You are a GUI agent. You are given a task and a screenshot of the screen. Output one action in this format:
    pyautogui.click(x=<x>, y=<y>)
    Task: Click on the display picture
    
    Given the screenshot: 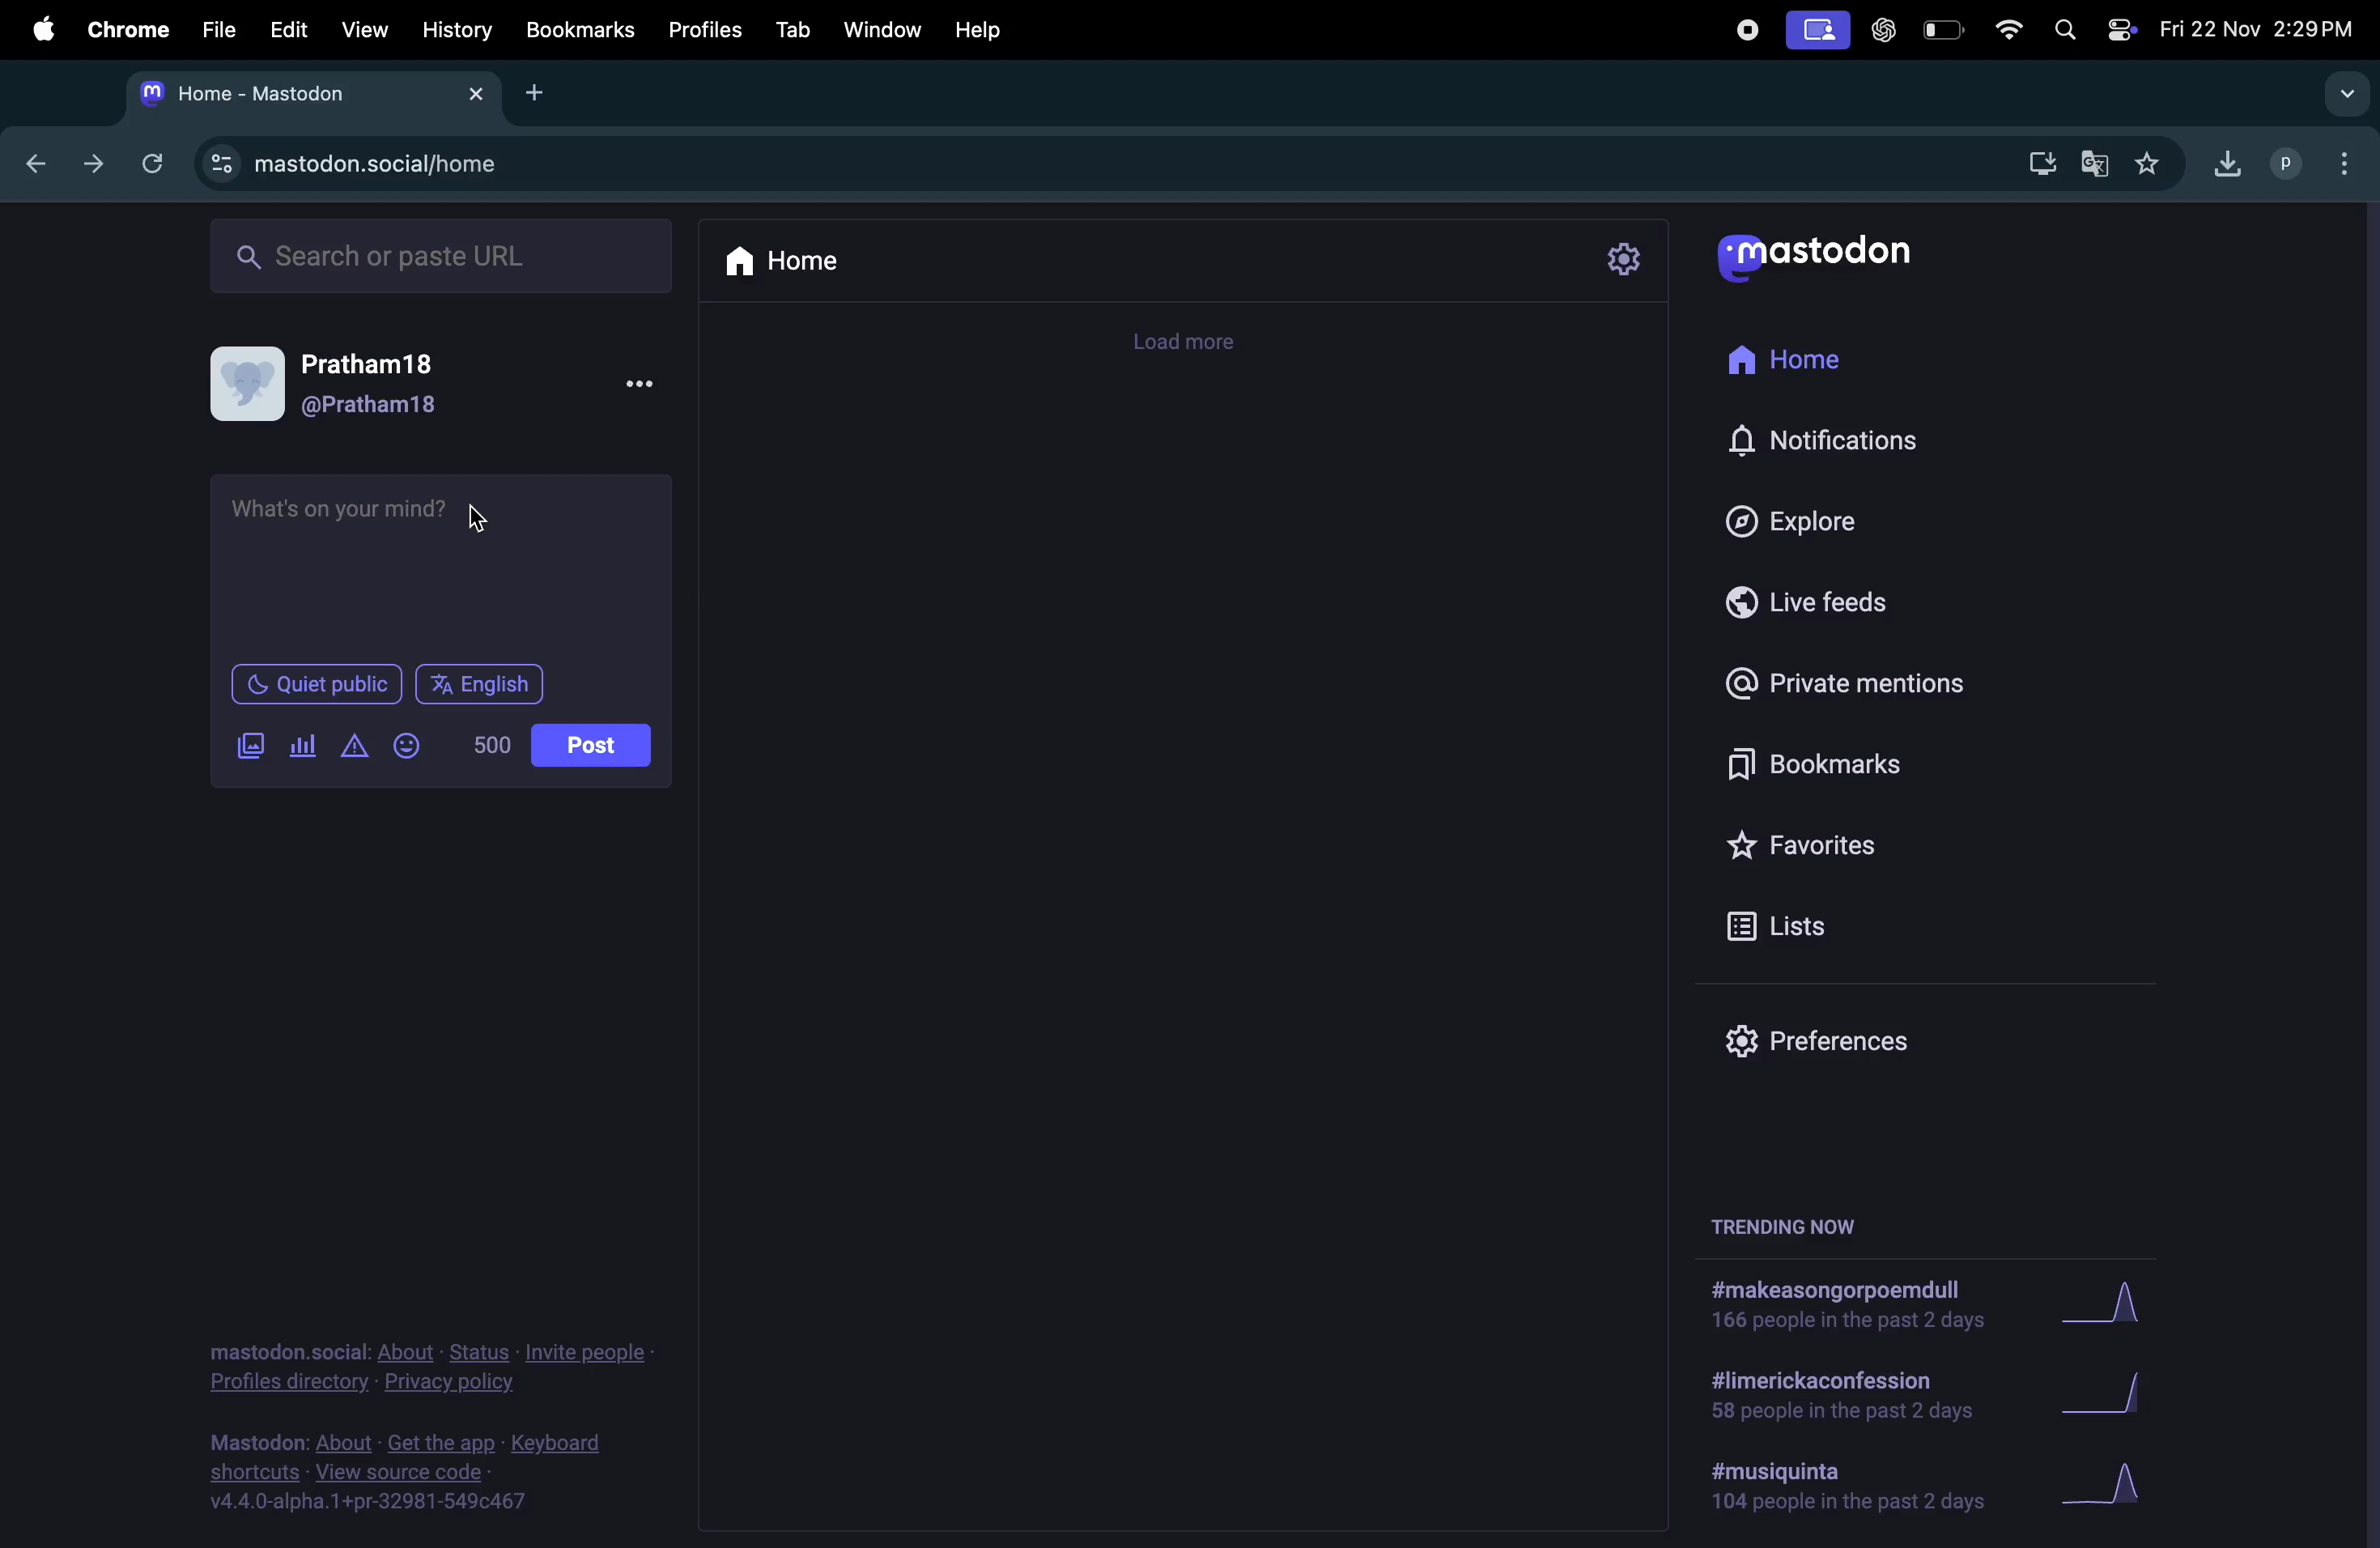 What is the action you would take?
    pyautogui.click(x=247, y=381)
    